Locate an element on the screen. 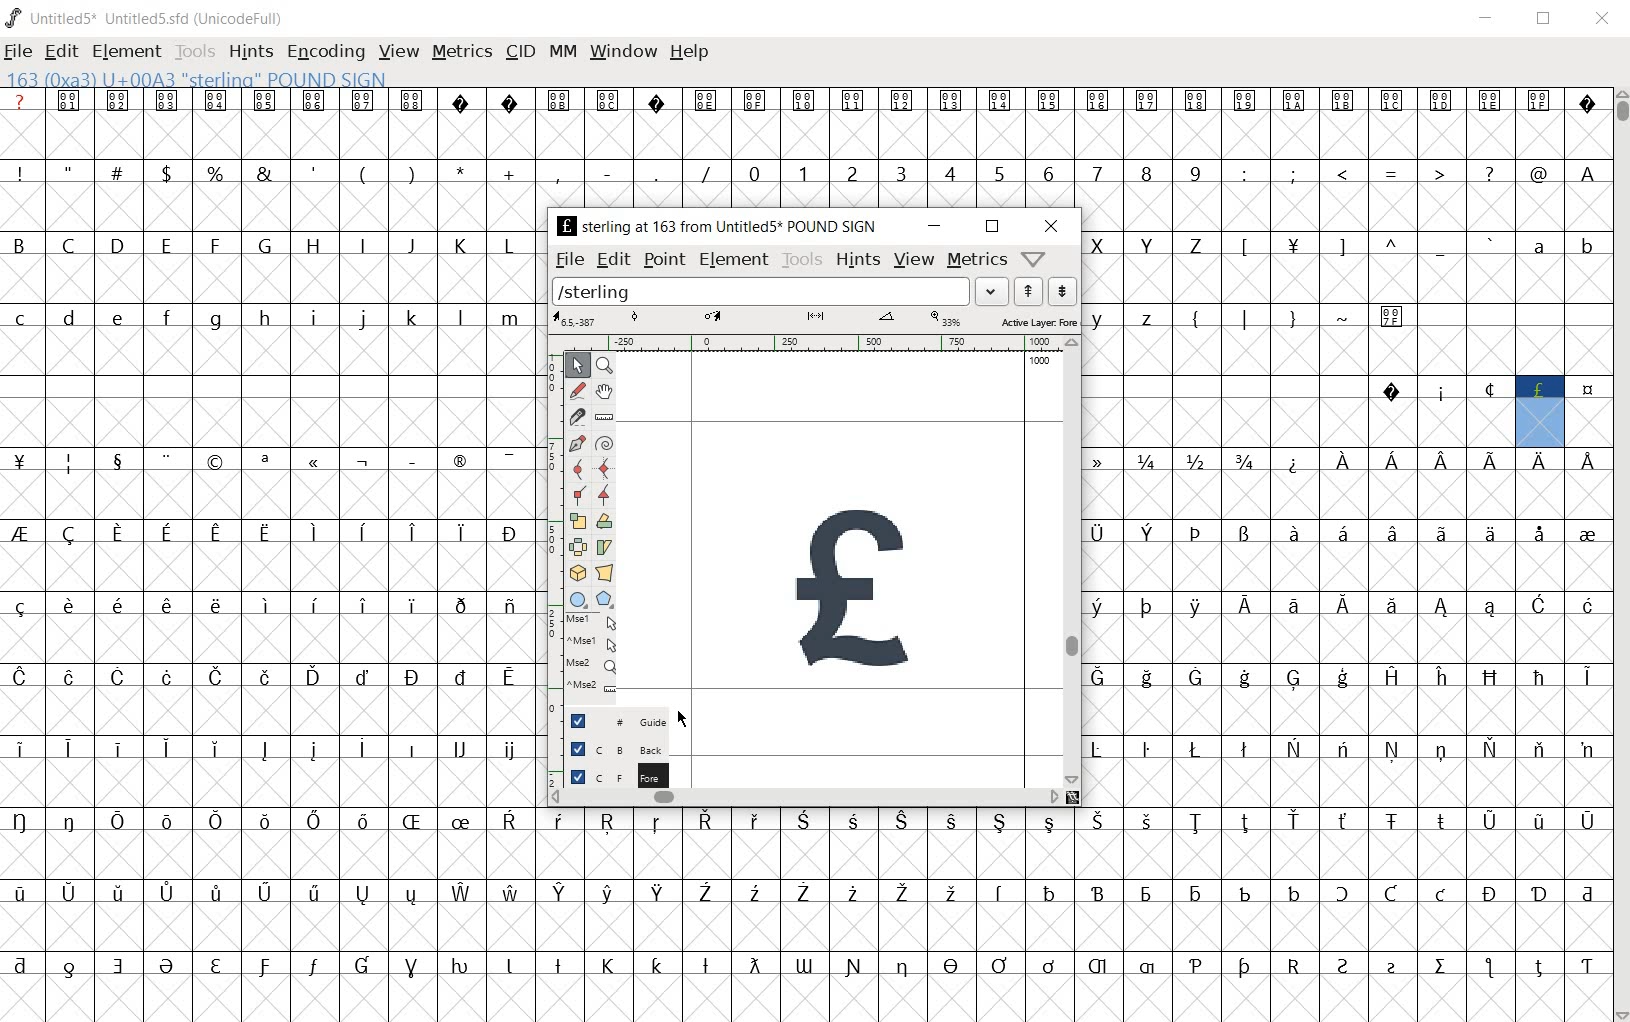  ^ is located at coordinates (1390, 247).